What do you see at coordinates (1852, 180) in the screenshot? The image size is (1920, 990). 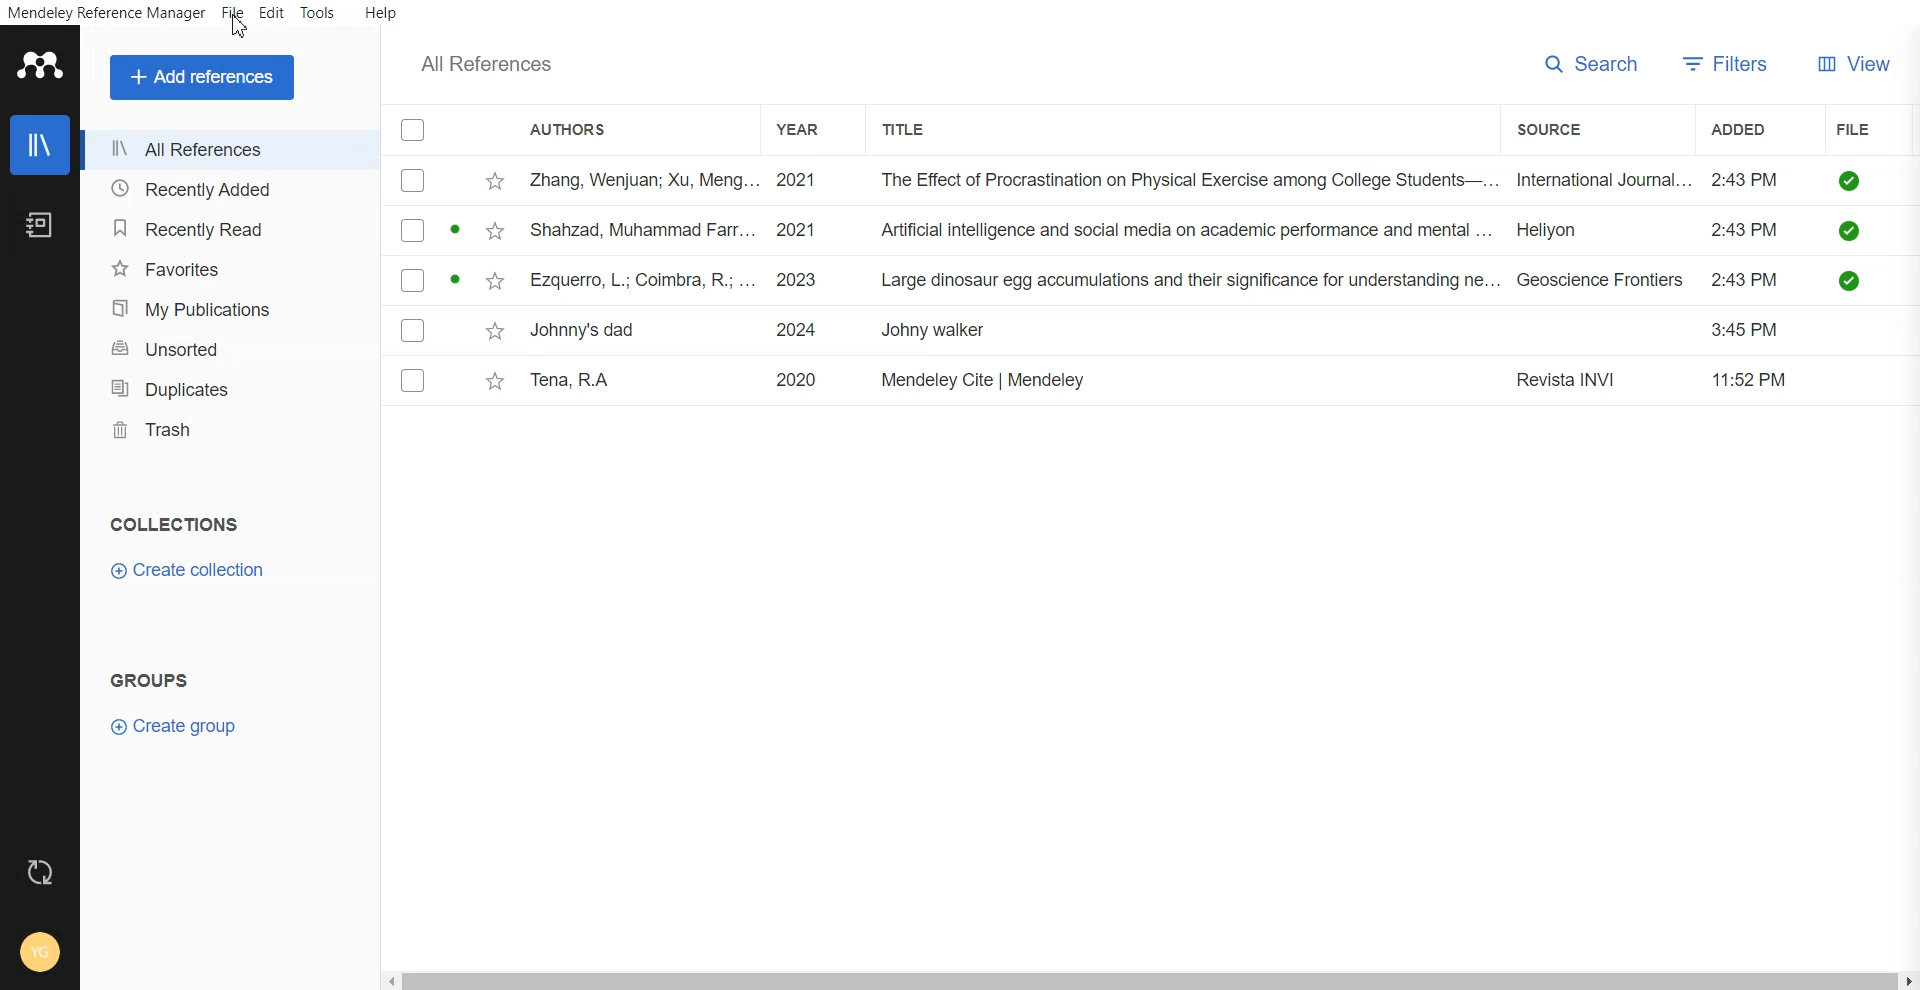 I see `saved` at bounding box center [1852, 180].